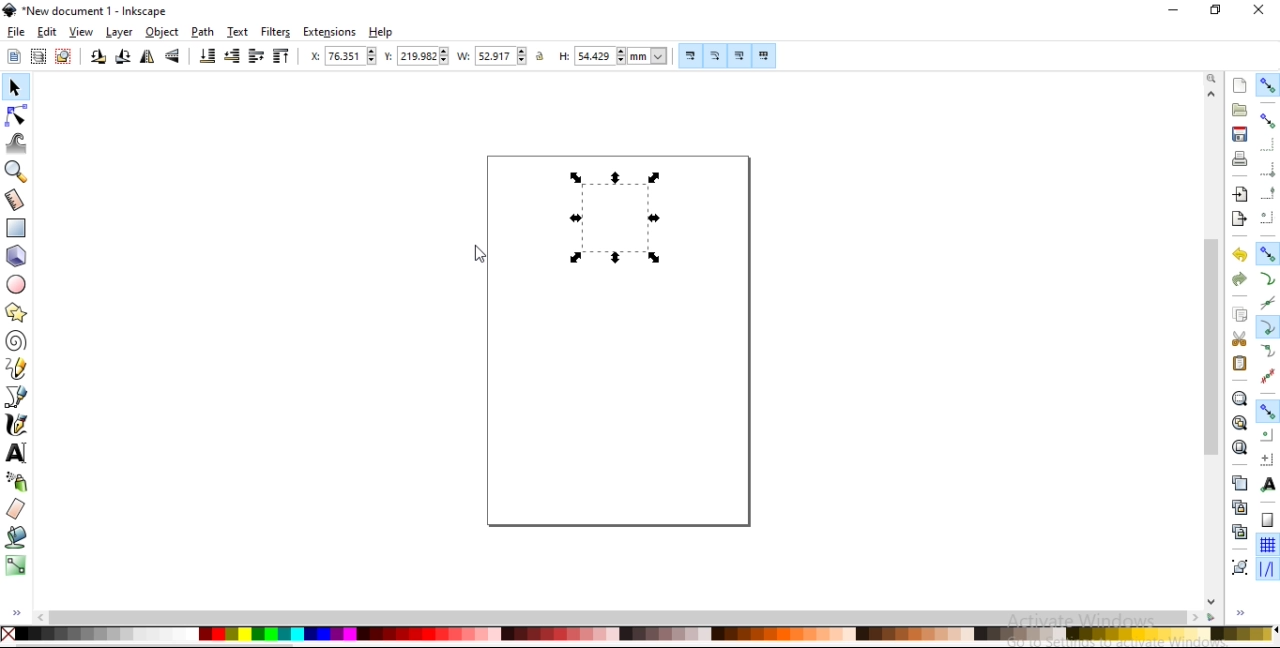 This screenshot has height=648, width=1280. Describe the element at coordinates (738, 56) in the screenshot. I see `move gradients along with objects` at that location.